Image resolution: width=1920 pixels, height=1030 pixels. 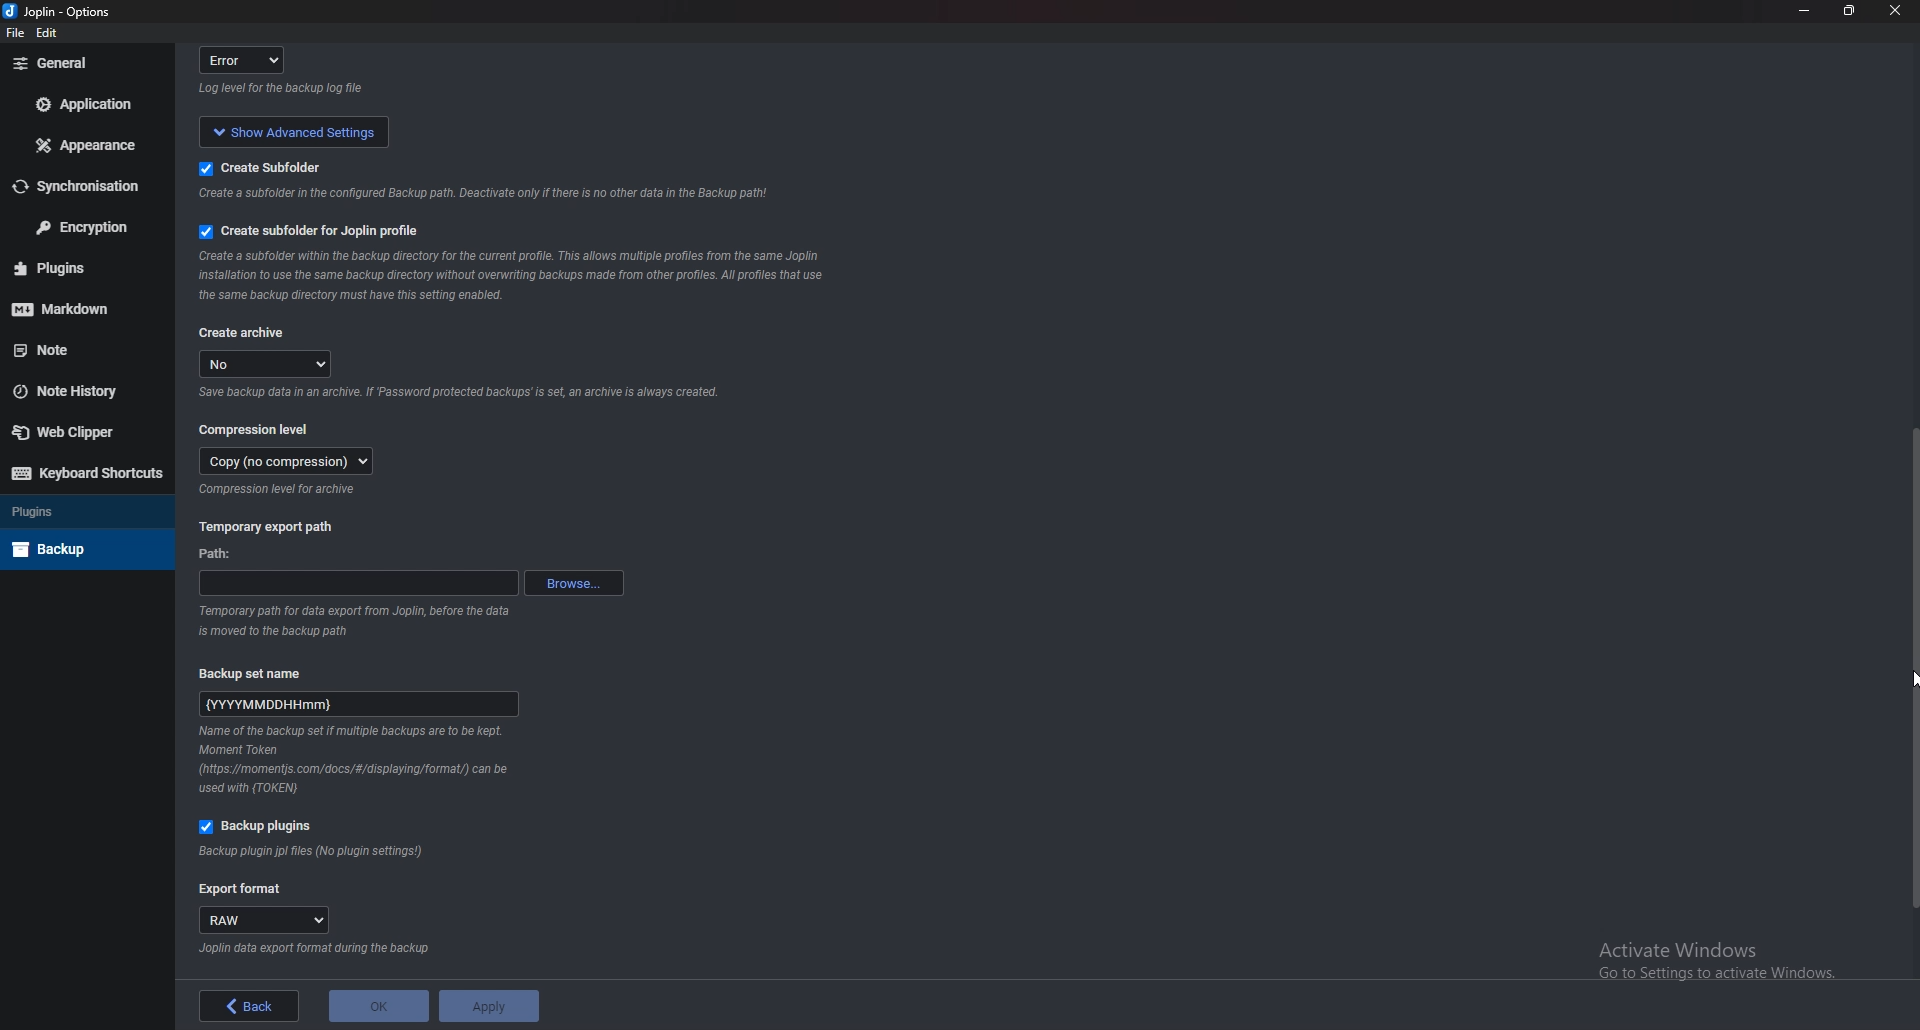 What do you see at coordinates (16, 34) in the screenshot?
I see `file` at bounding box center [16, 34].